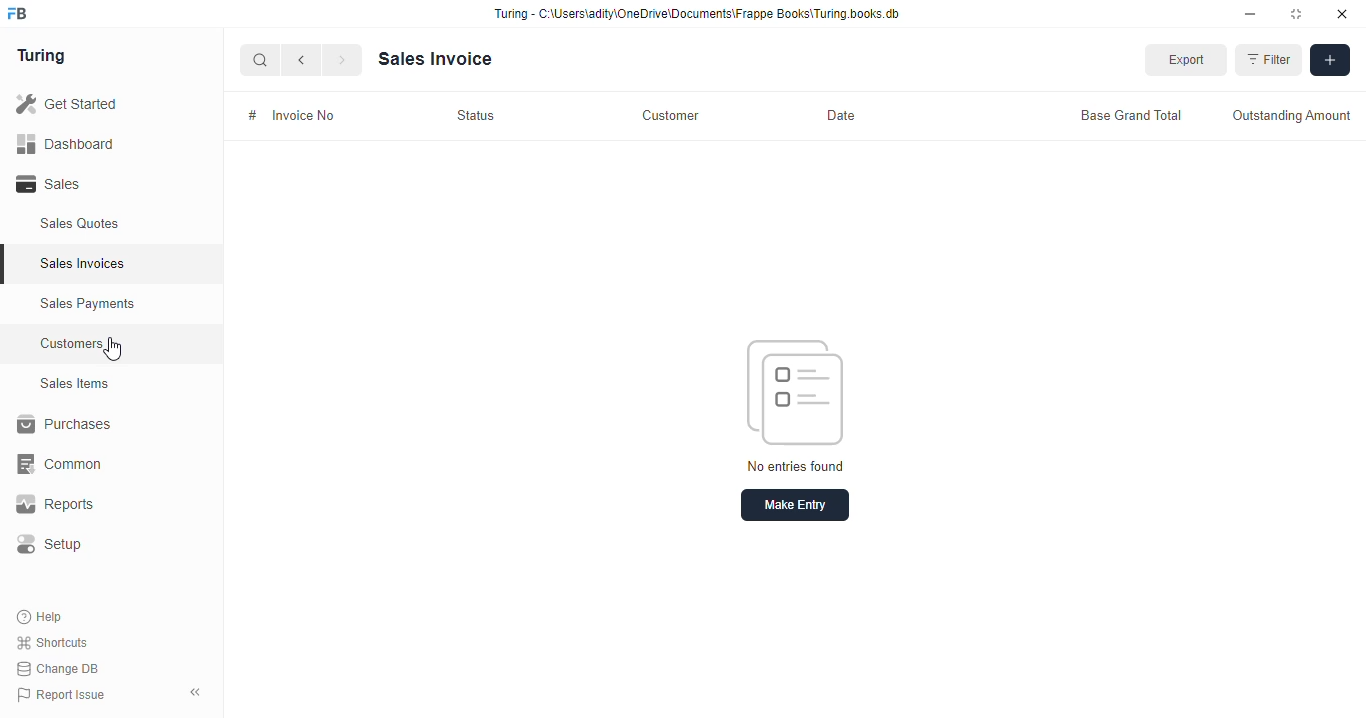 Image resolution: width=1366 pixels, height=718 pixels. Describe the element at coordinates (1271, 61) in the screenshot. I see `Filter` at that location.